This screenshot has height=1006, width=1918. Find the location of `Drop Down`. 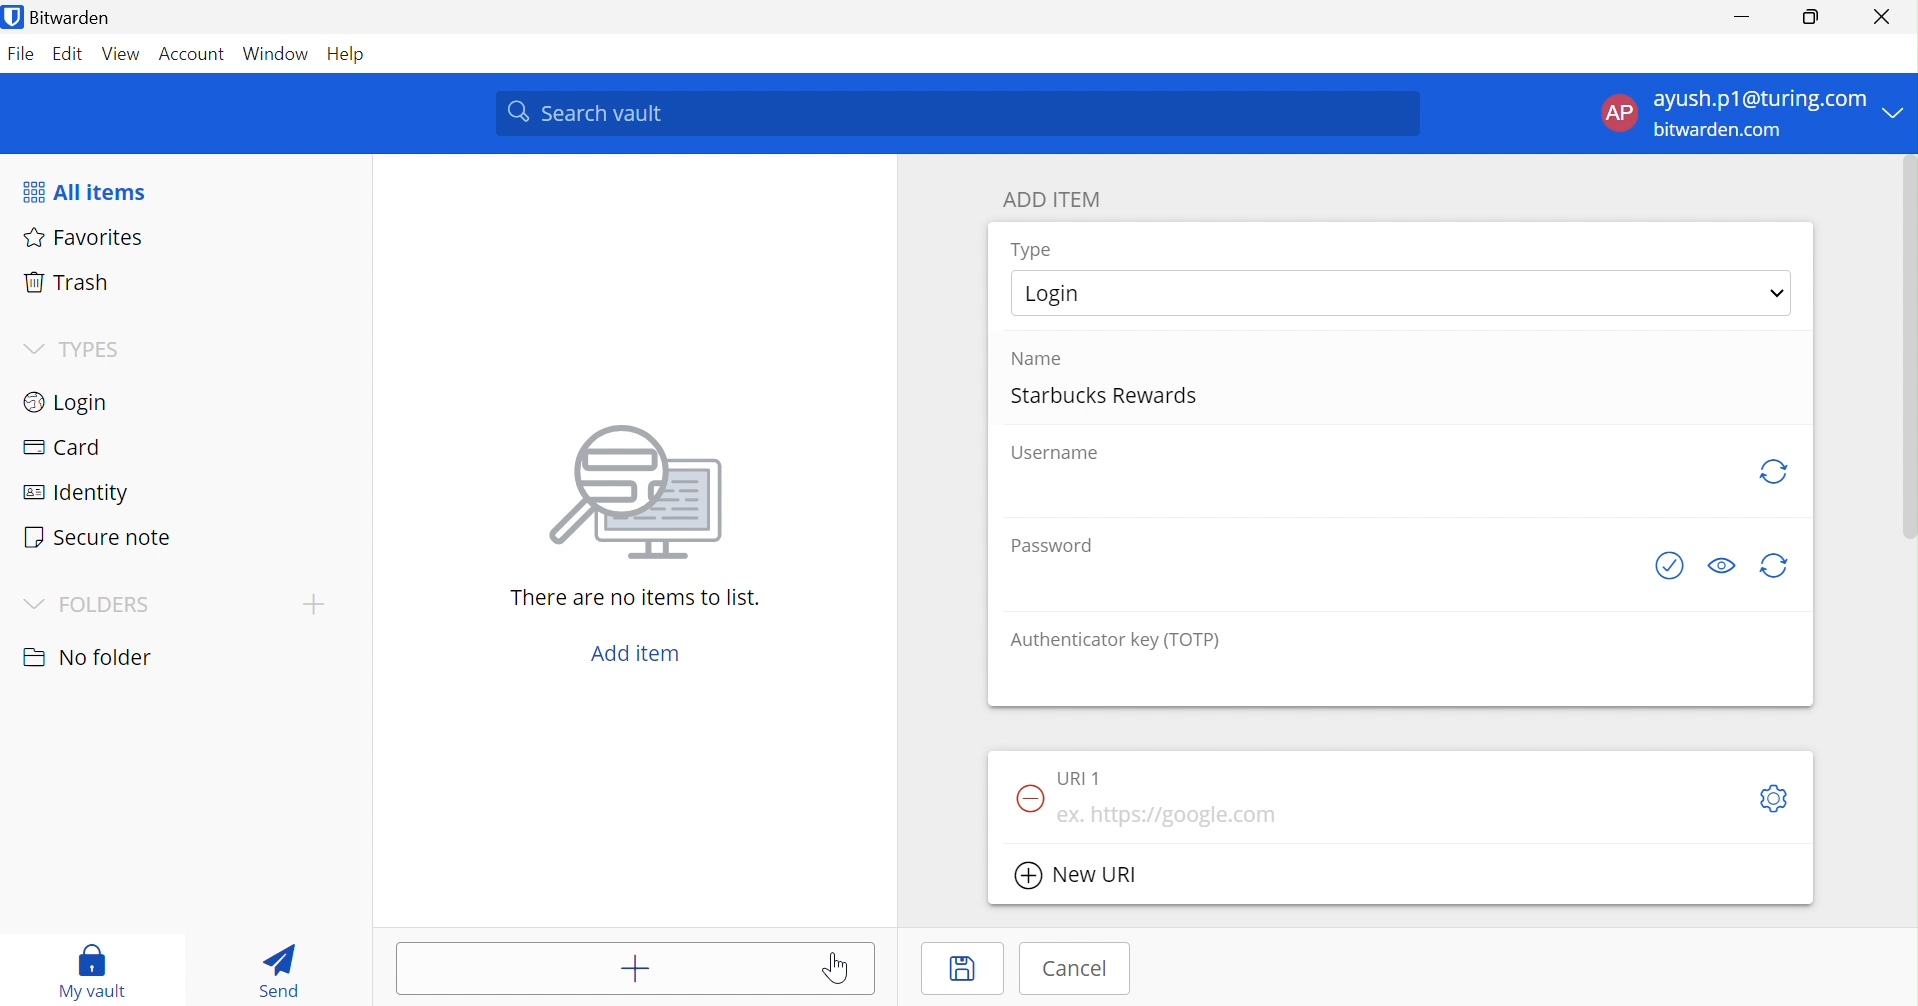

Drop Down is located at coordinates (1780, 294).